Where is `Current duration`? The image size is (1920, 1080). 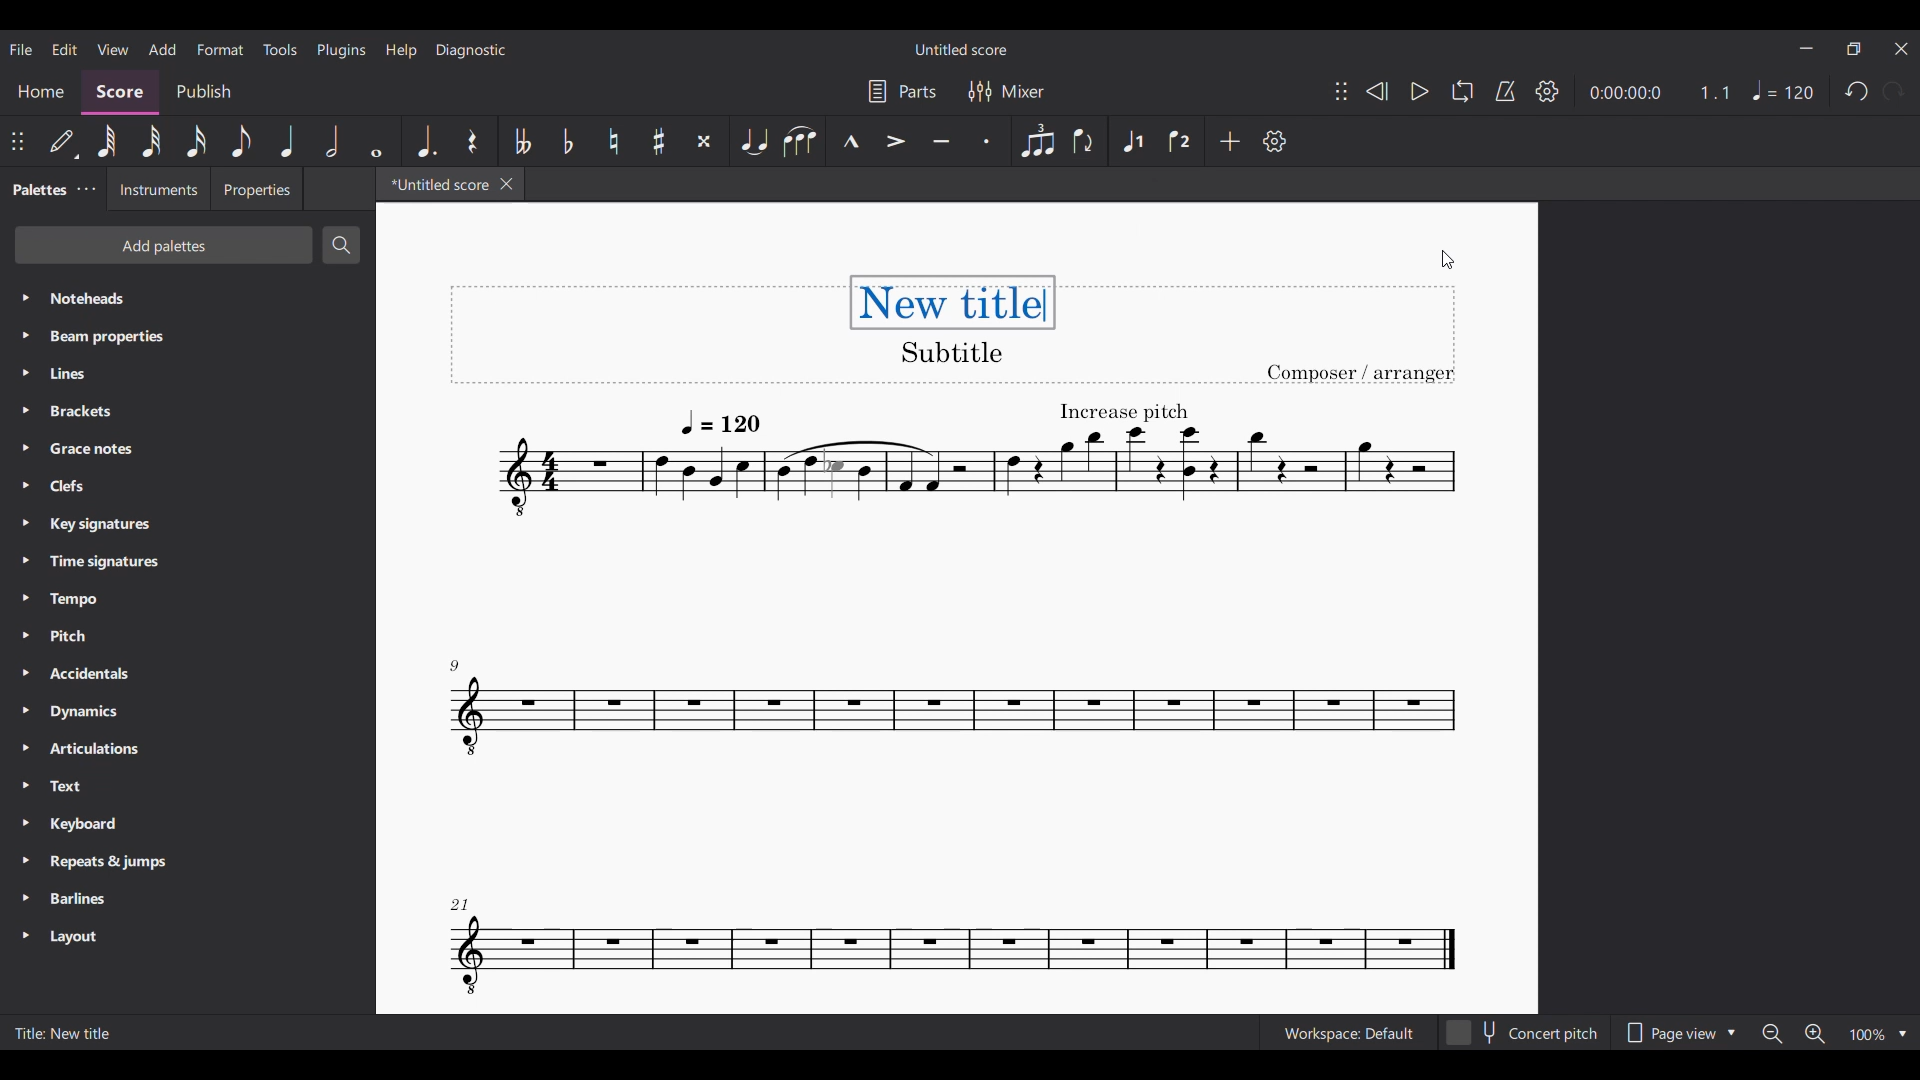 Current duration is located at coordinates (1625, 93).